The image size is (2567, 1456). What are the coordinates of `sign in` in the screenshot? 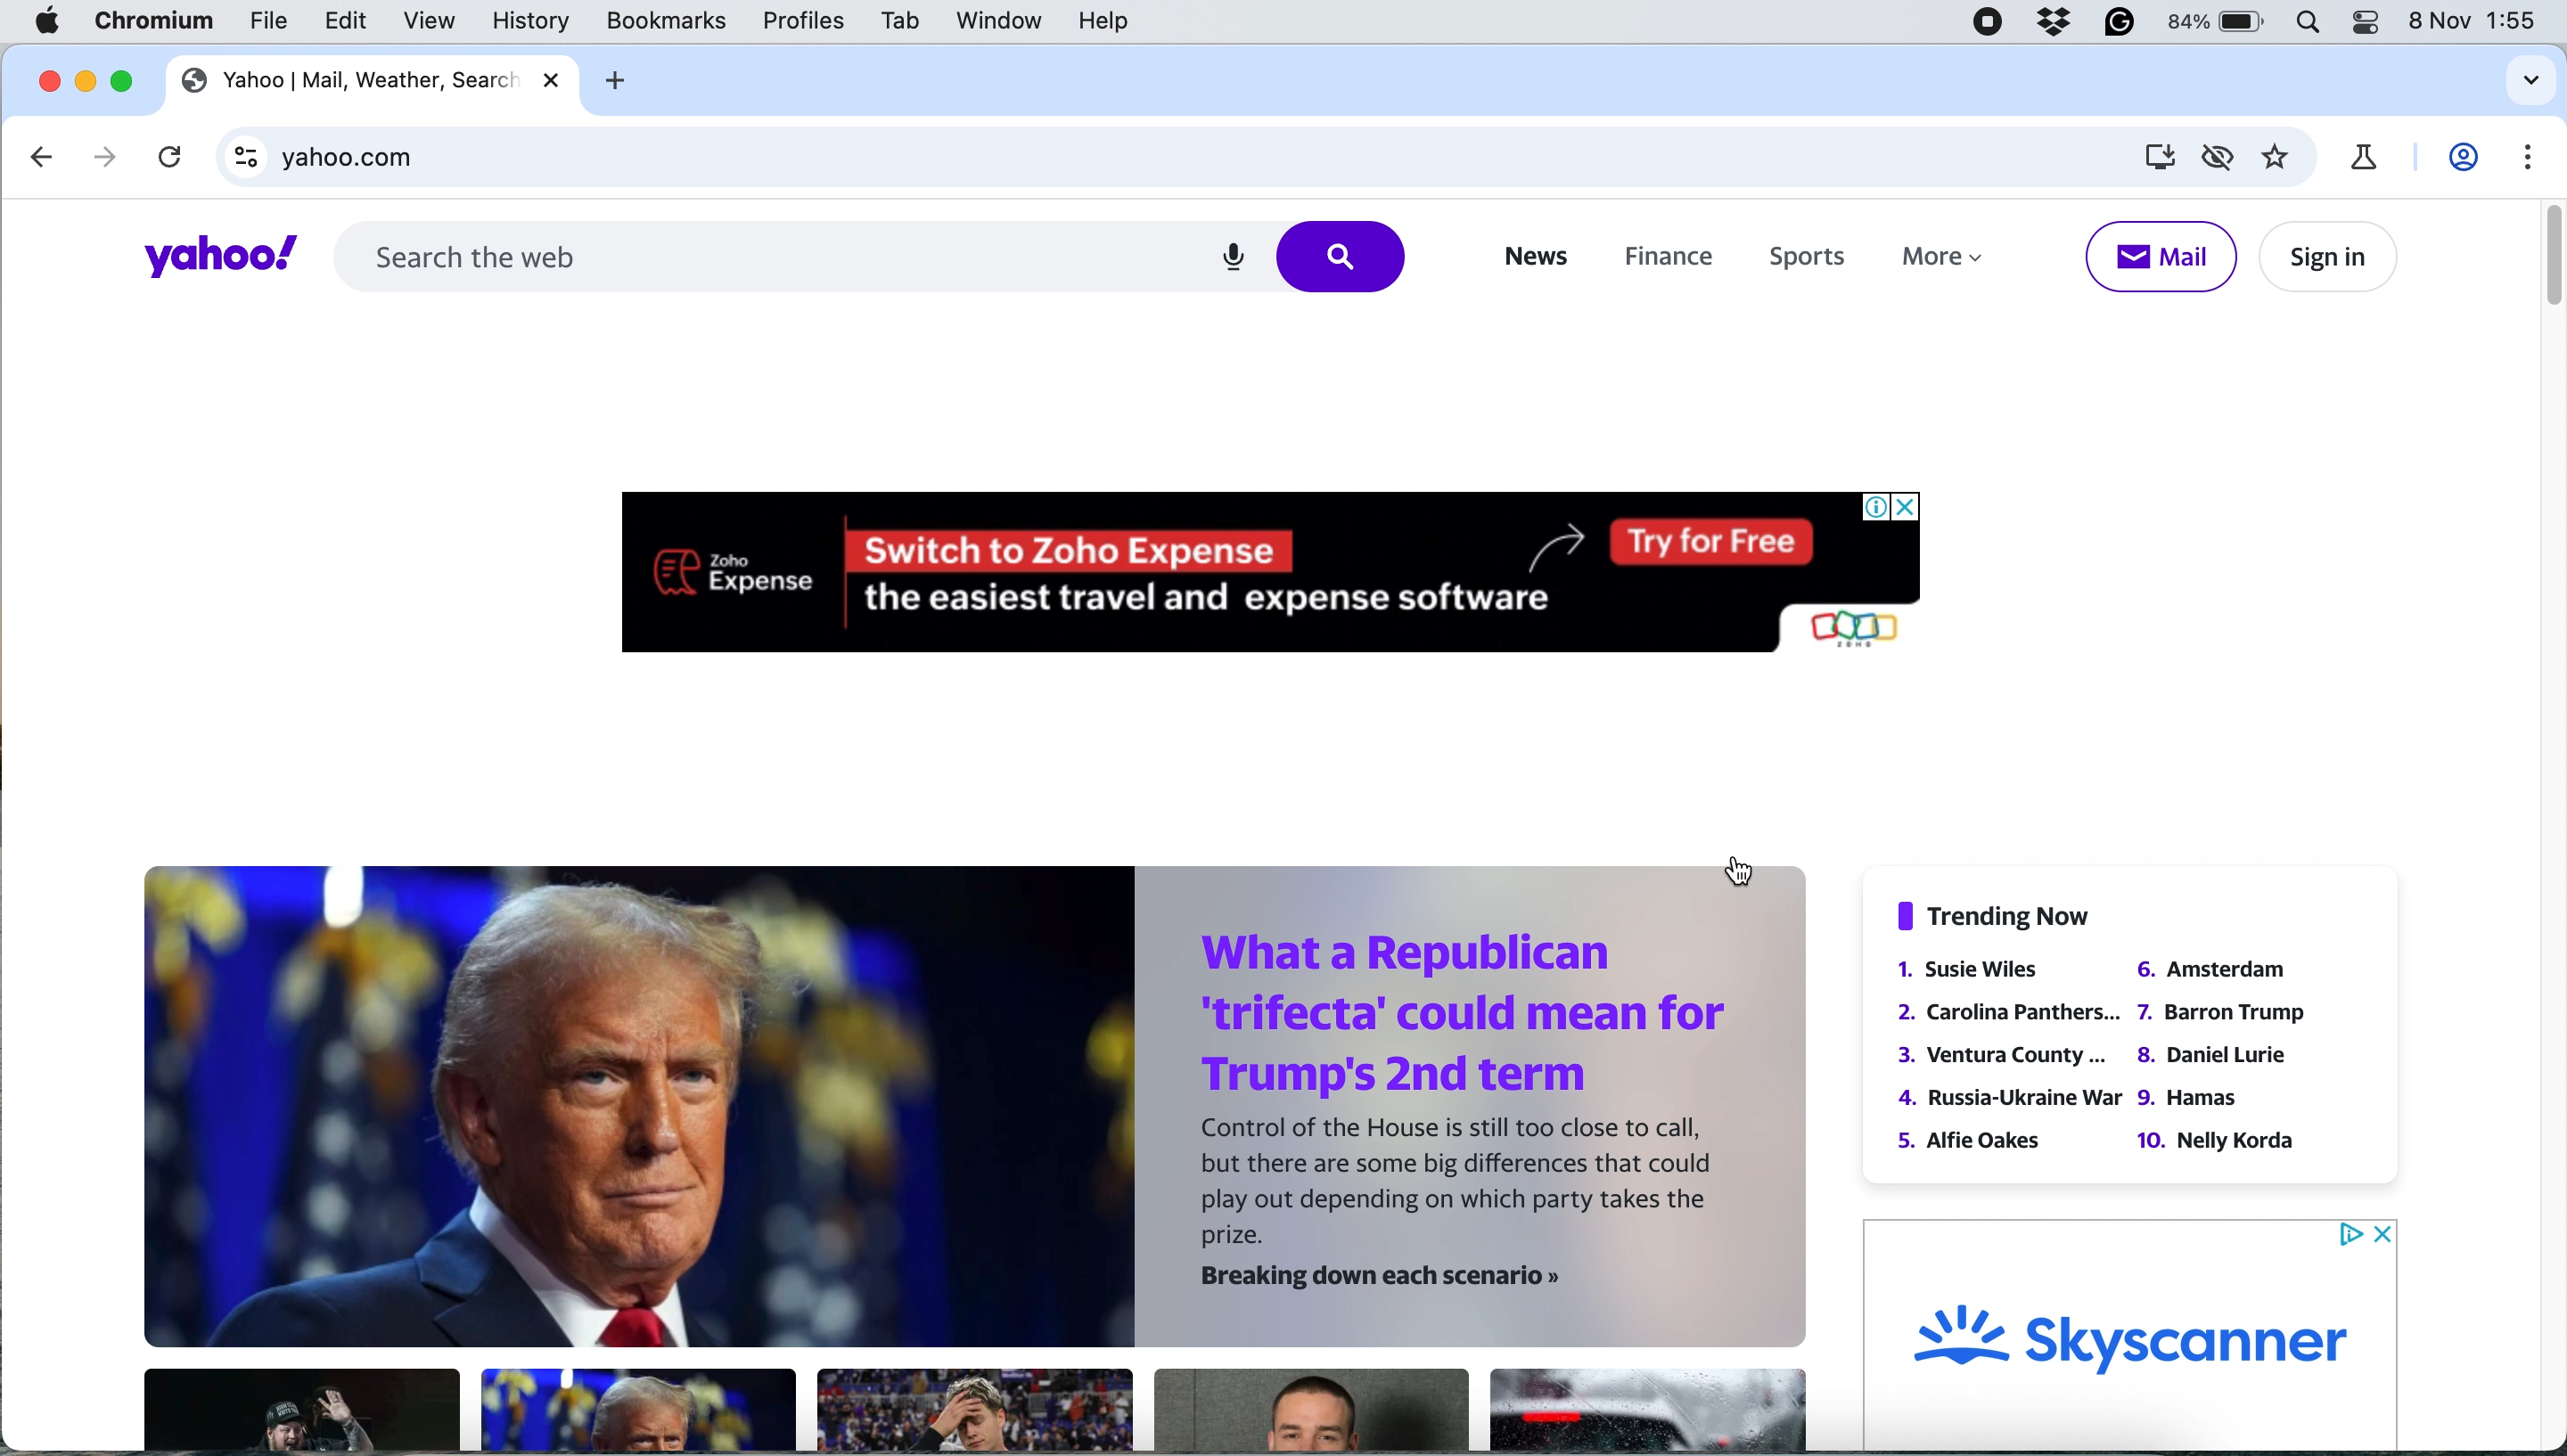 It's located at (2326, 255).